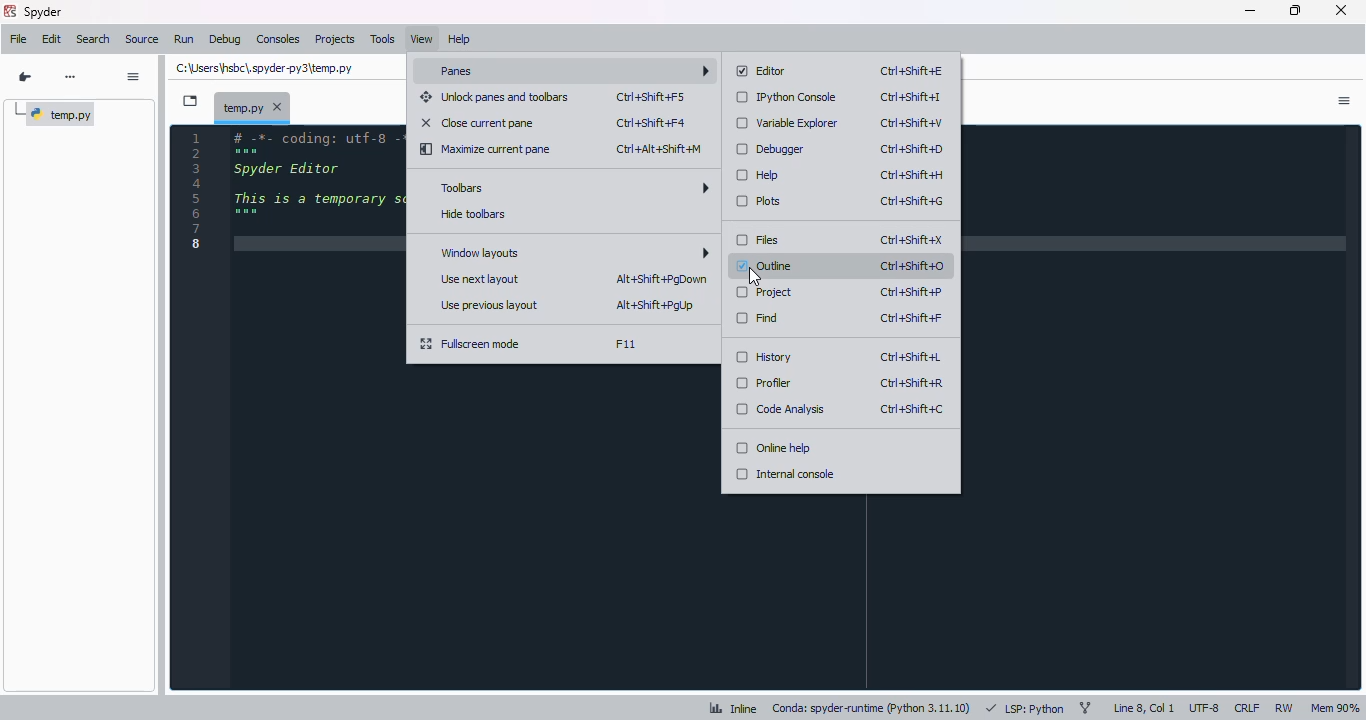  What do you see at coordinates (911, 384) in the screenshot?
I see `shortcut for profiler` at bounding box center [911, 384].